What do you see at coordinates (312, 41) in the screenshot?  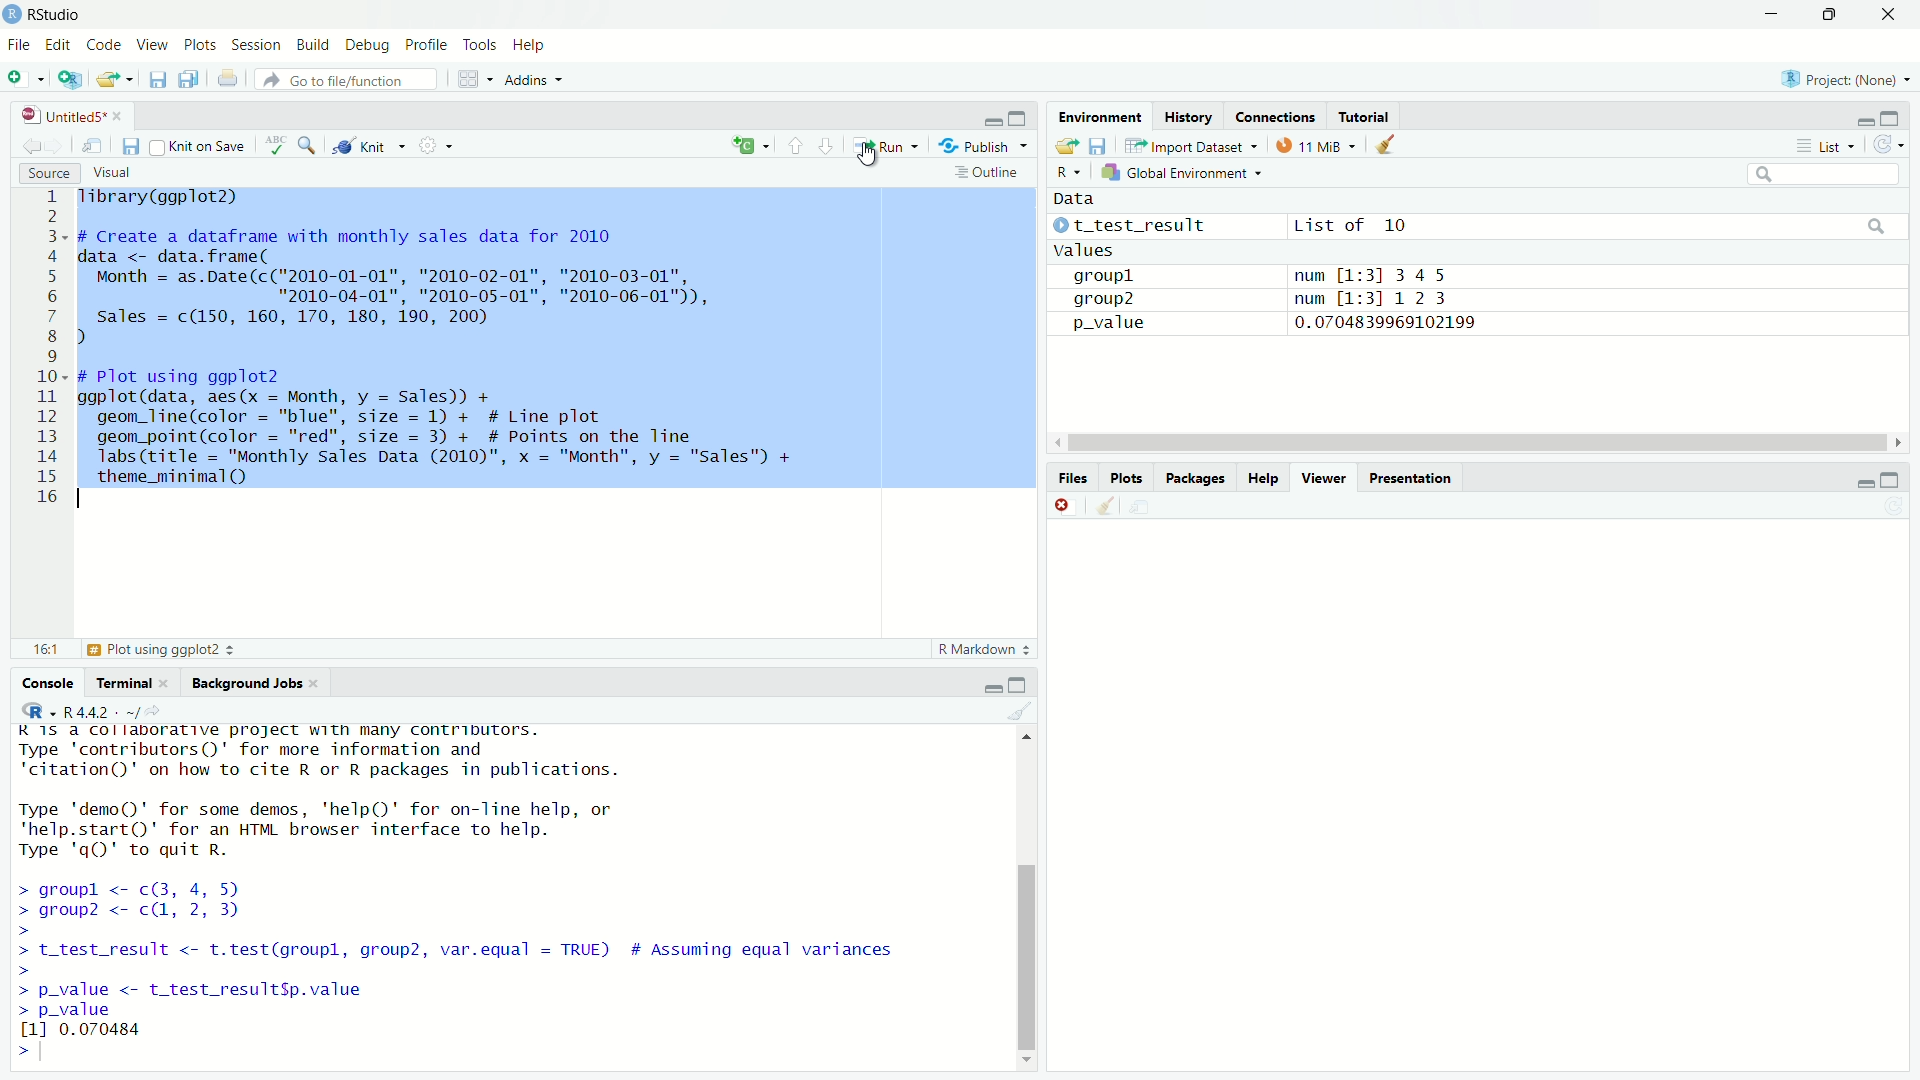 I see `Build` at bounding box center [312, 41].